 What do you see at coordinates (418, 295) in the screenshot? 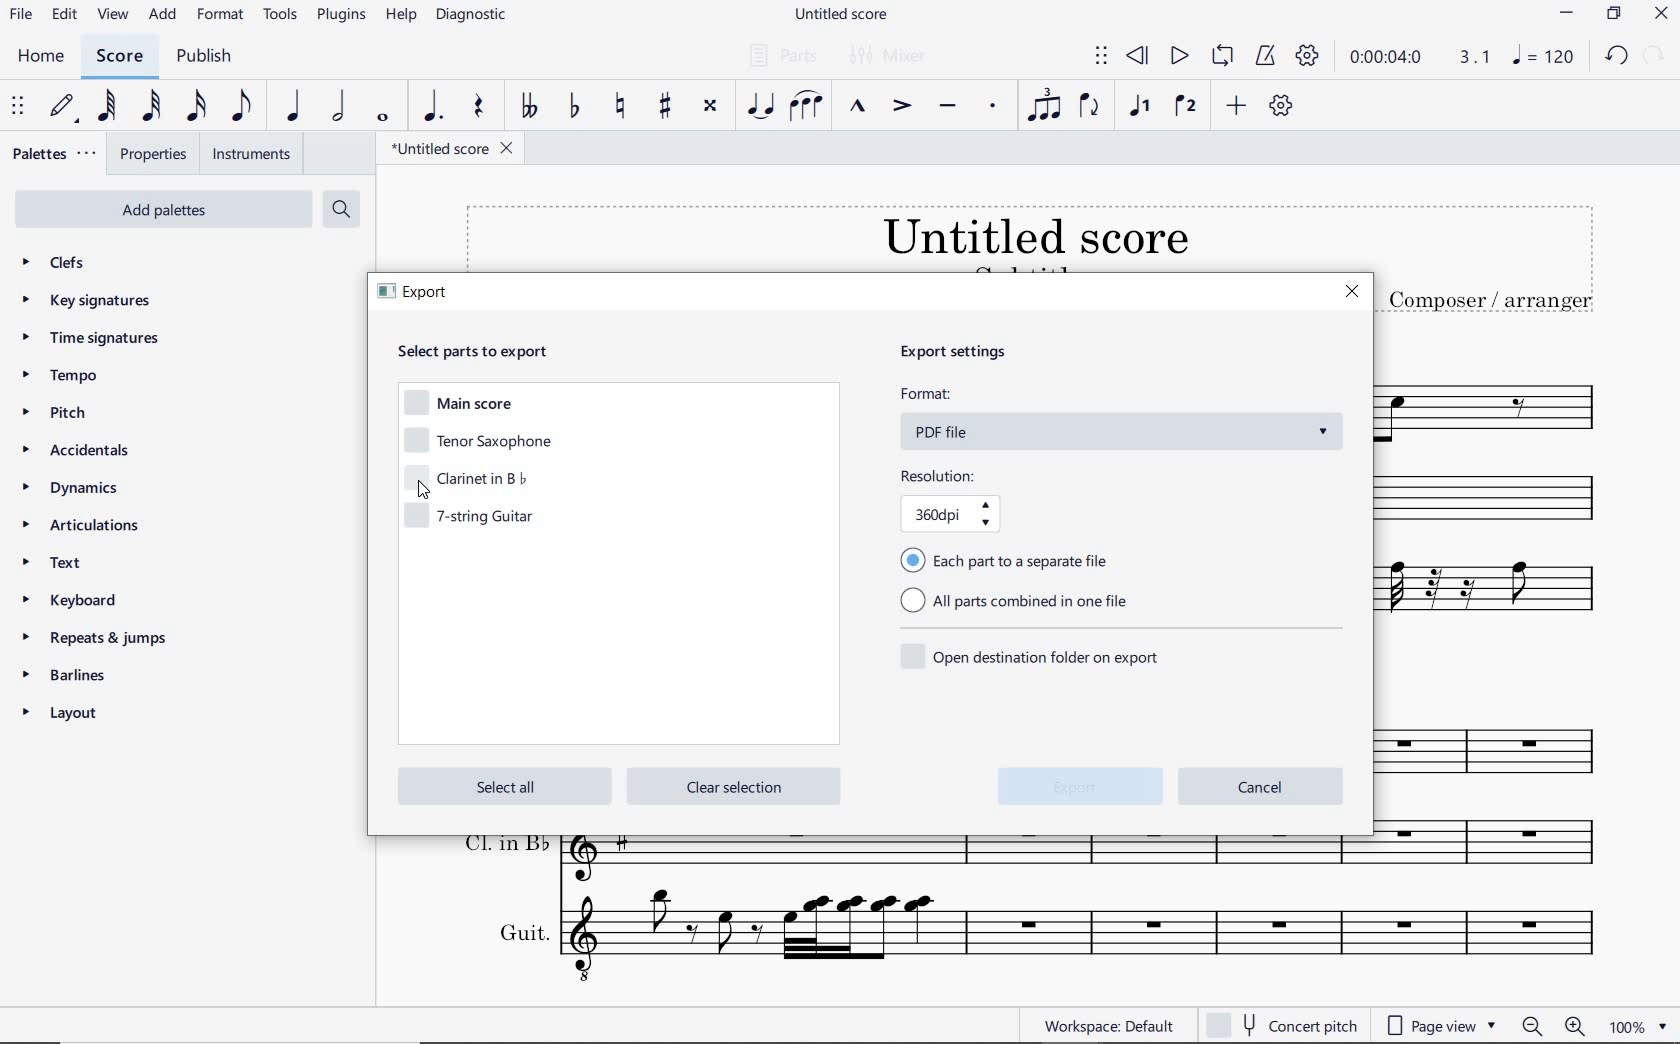
I see `export` at bounding box center [418, 295].